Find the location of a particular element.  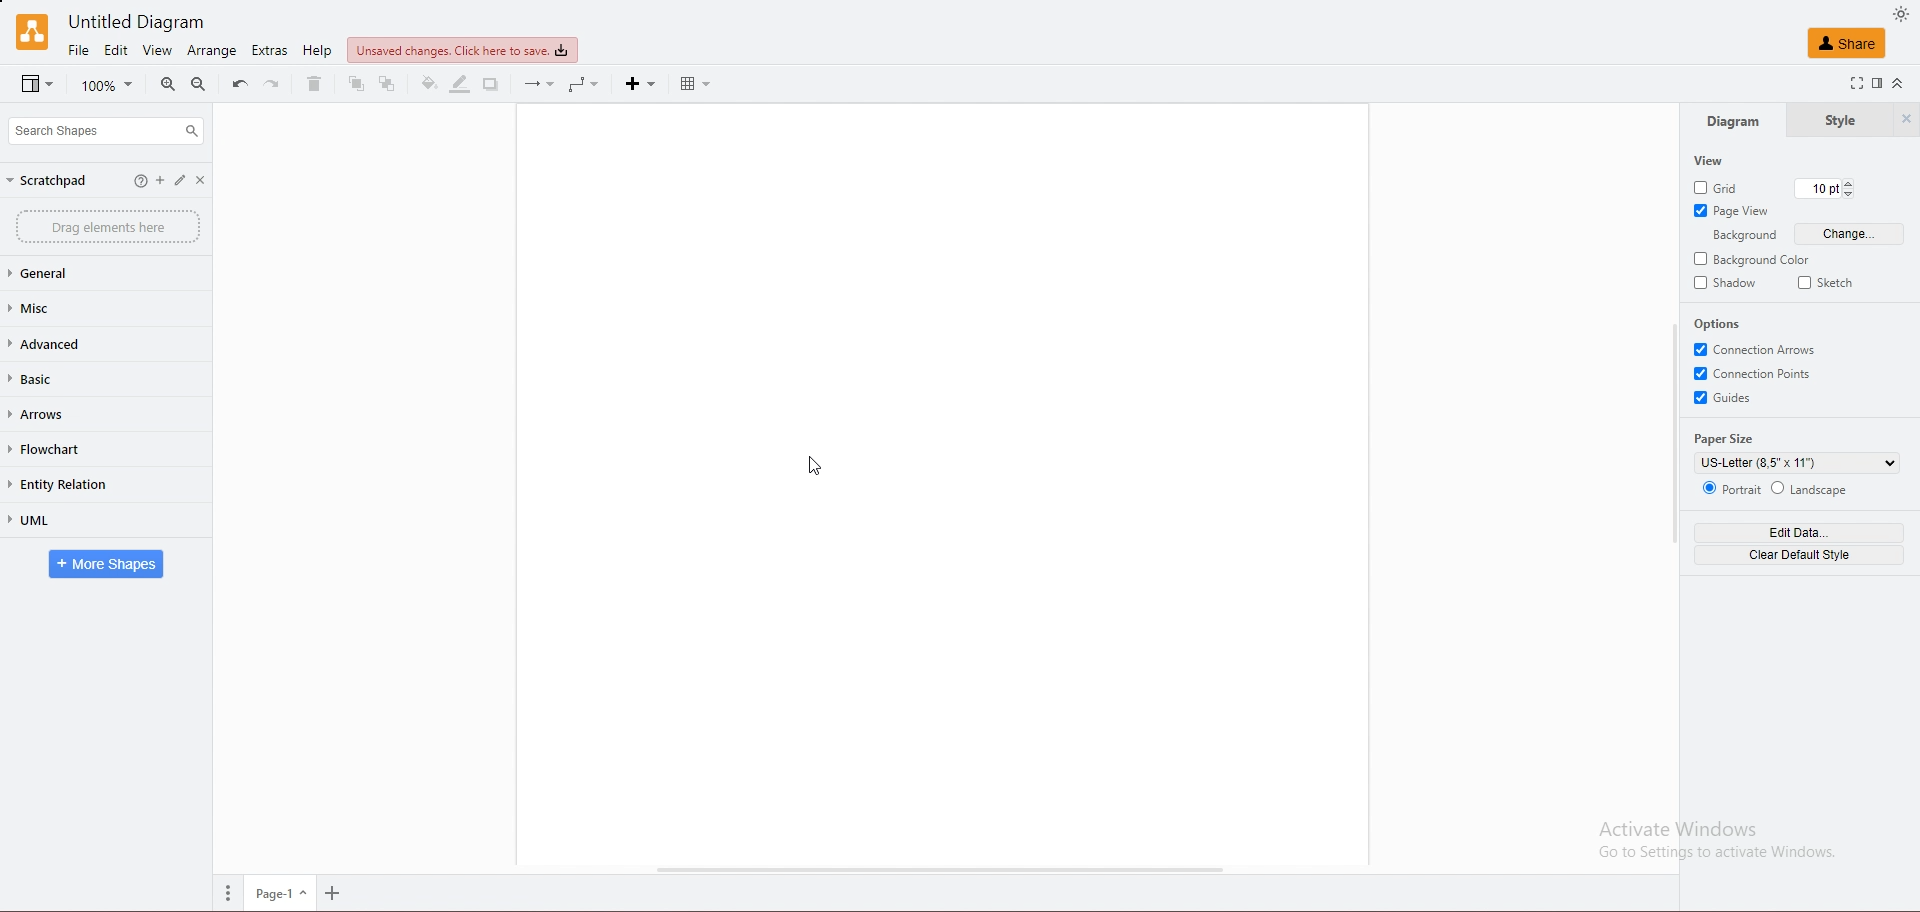

connection is located at coordinates (539, 85).